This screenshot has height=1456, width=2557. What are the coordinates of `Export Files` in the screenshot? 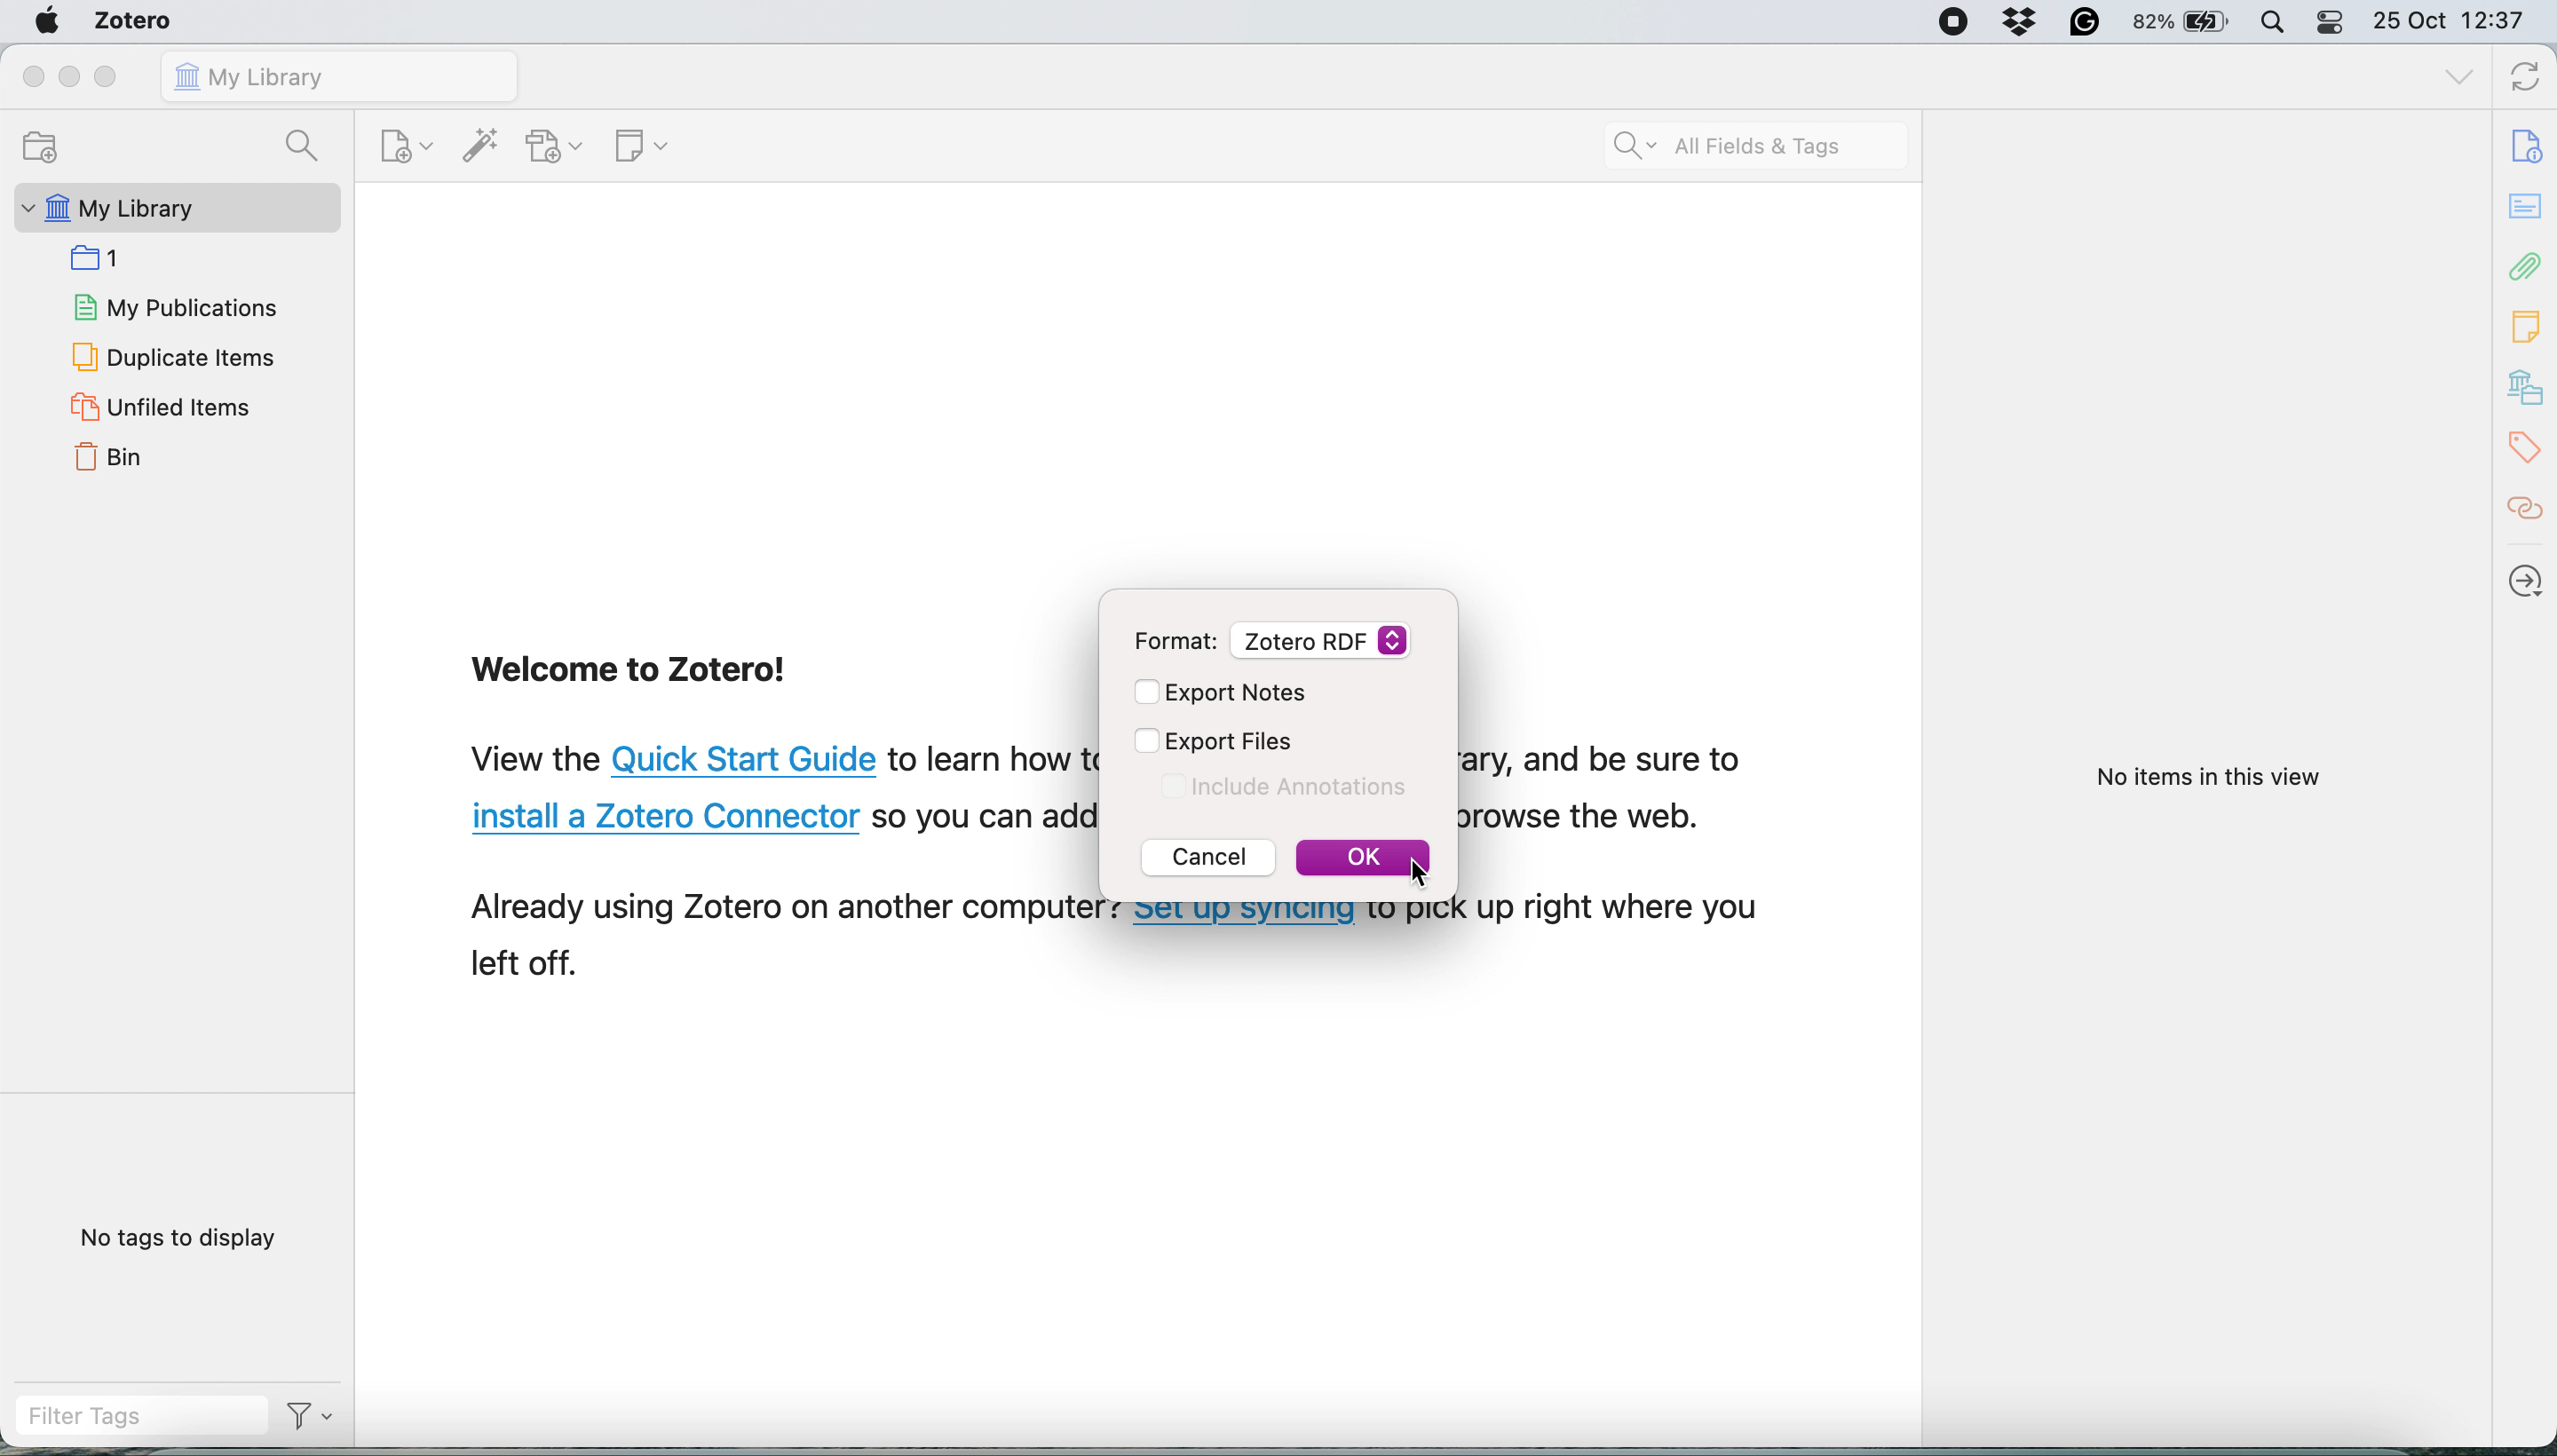 It's located at (1275, 740).